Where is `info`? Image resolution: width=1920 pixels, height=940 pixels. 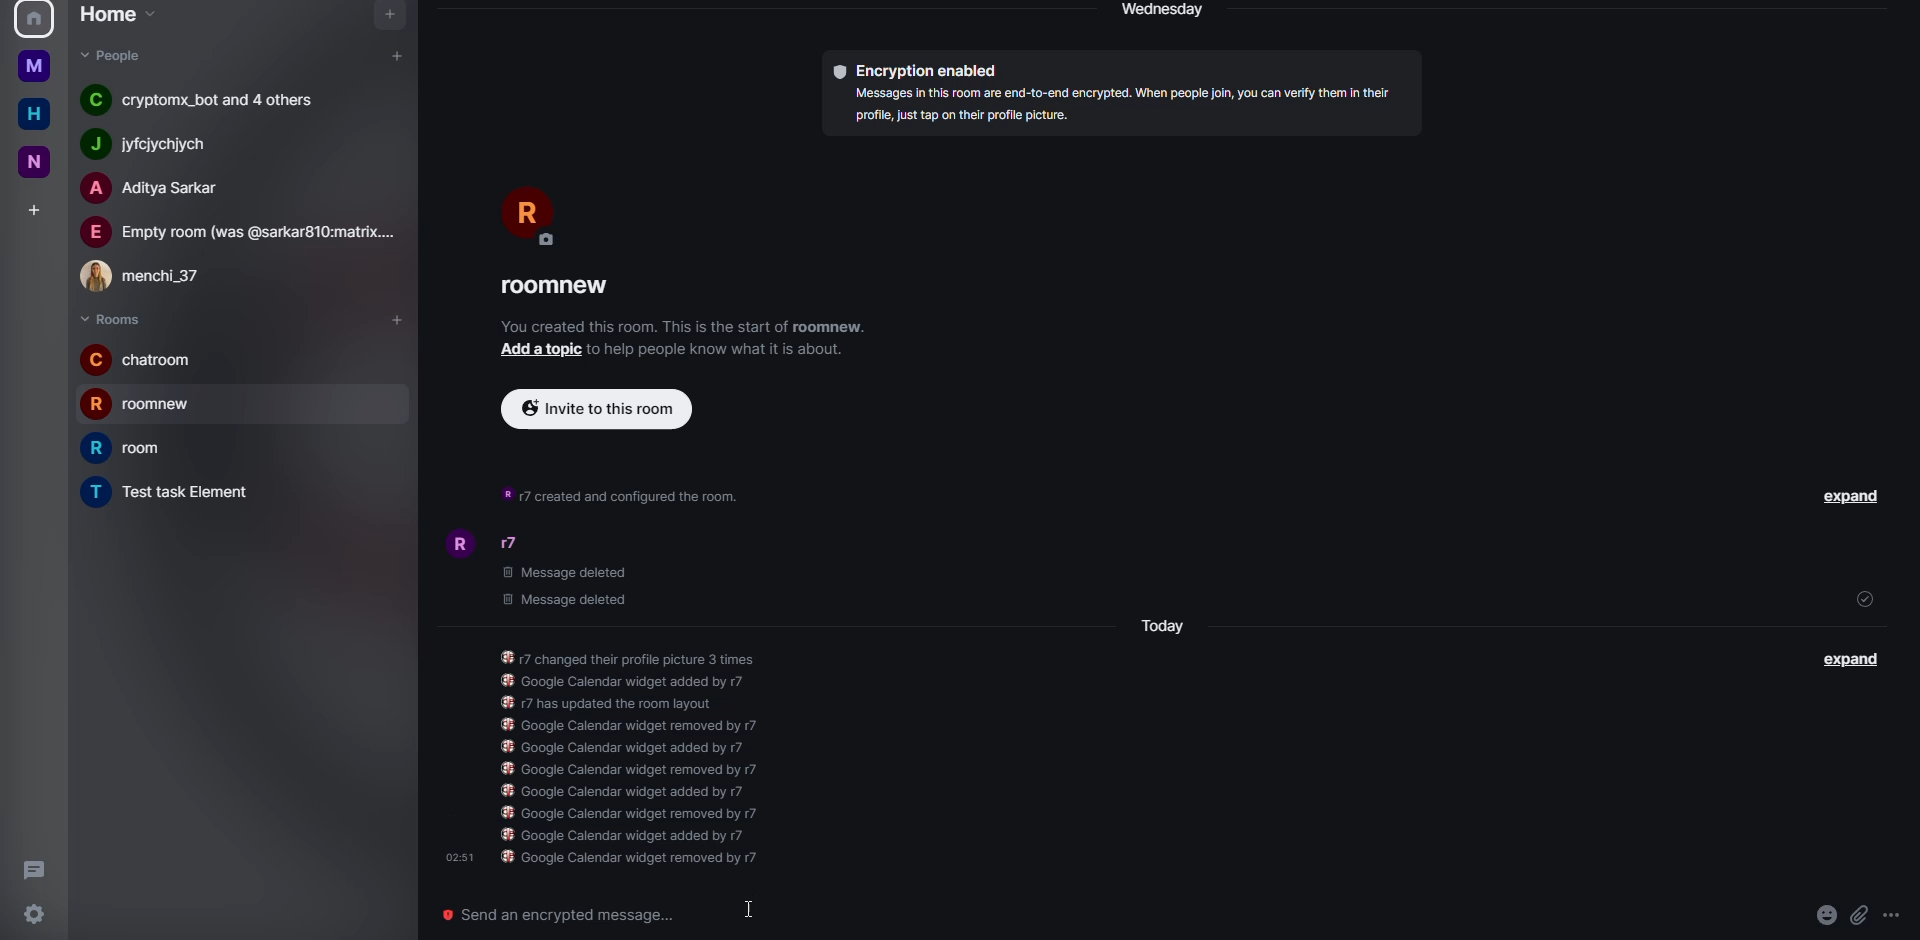
info is located at coordinates (1124, 107).